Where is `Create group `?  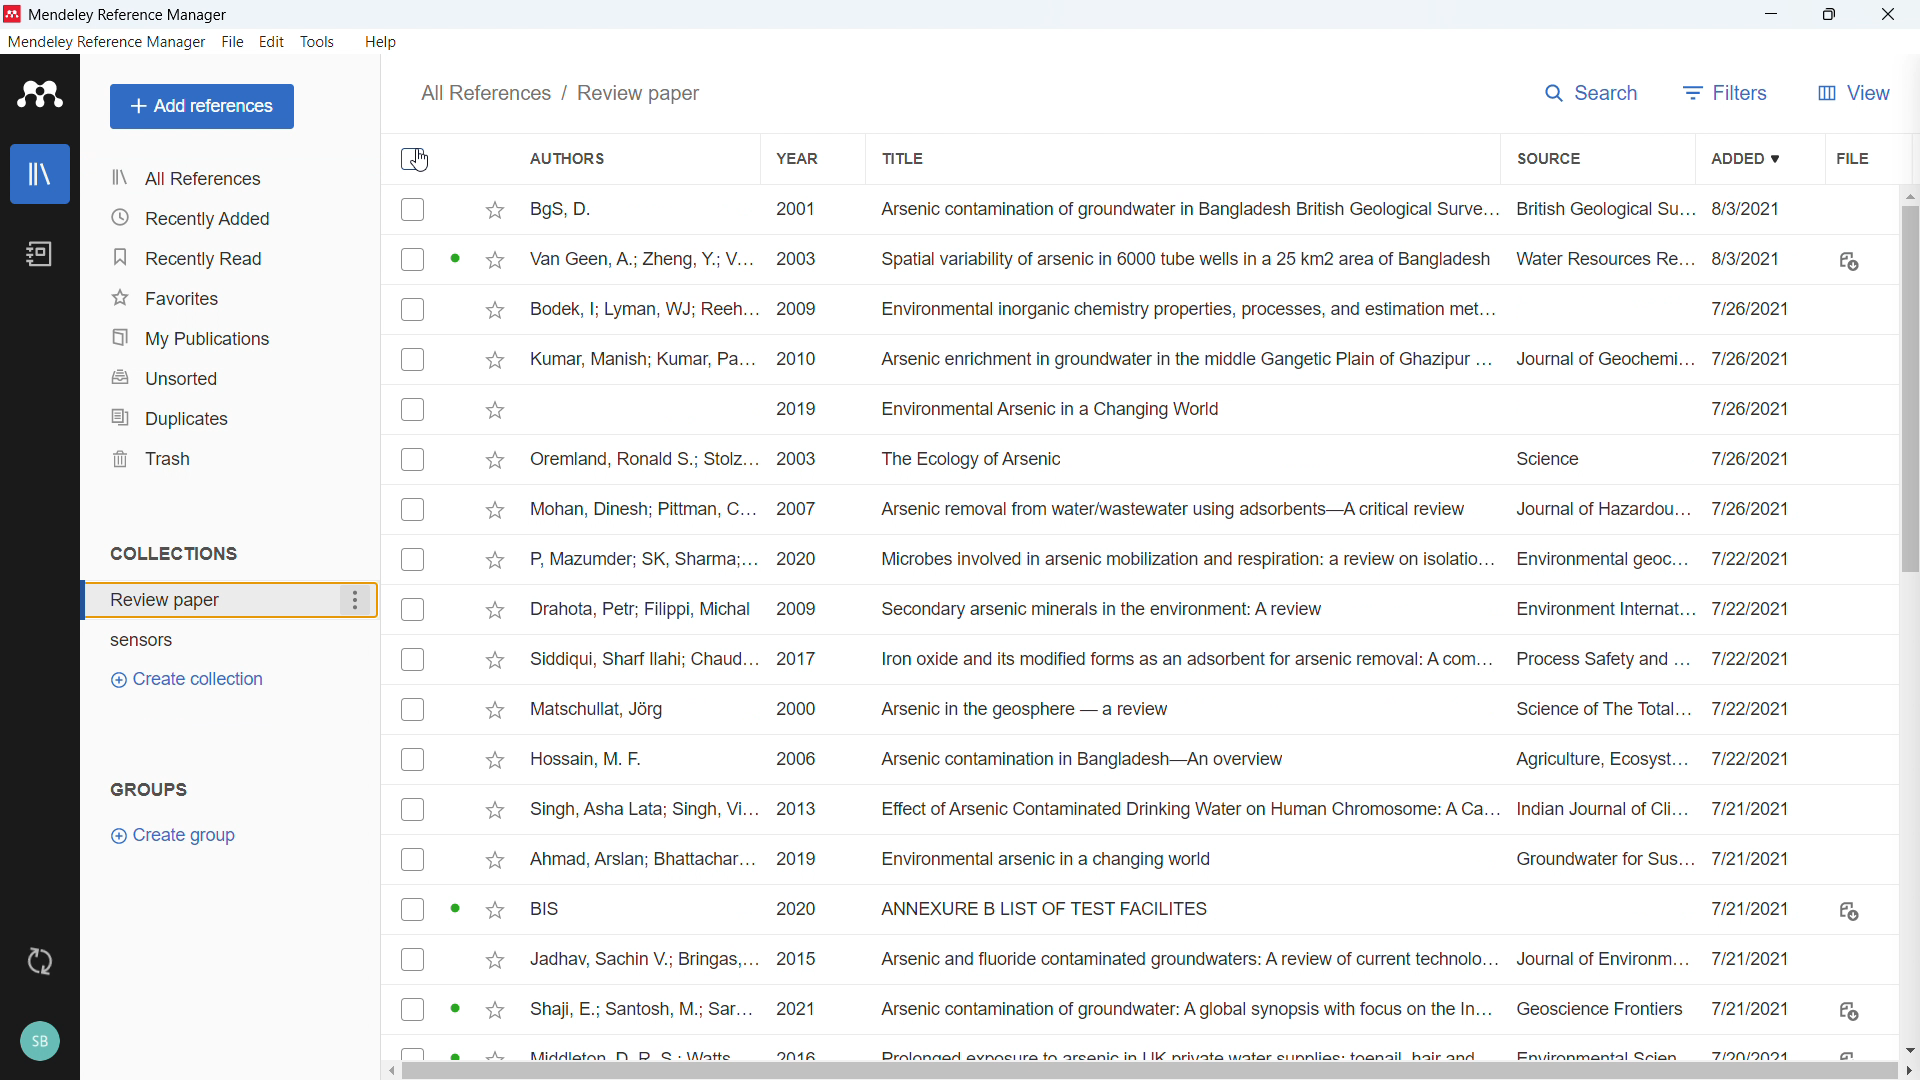
Create group  is located at coordinates (172, 833).